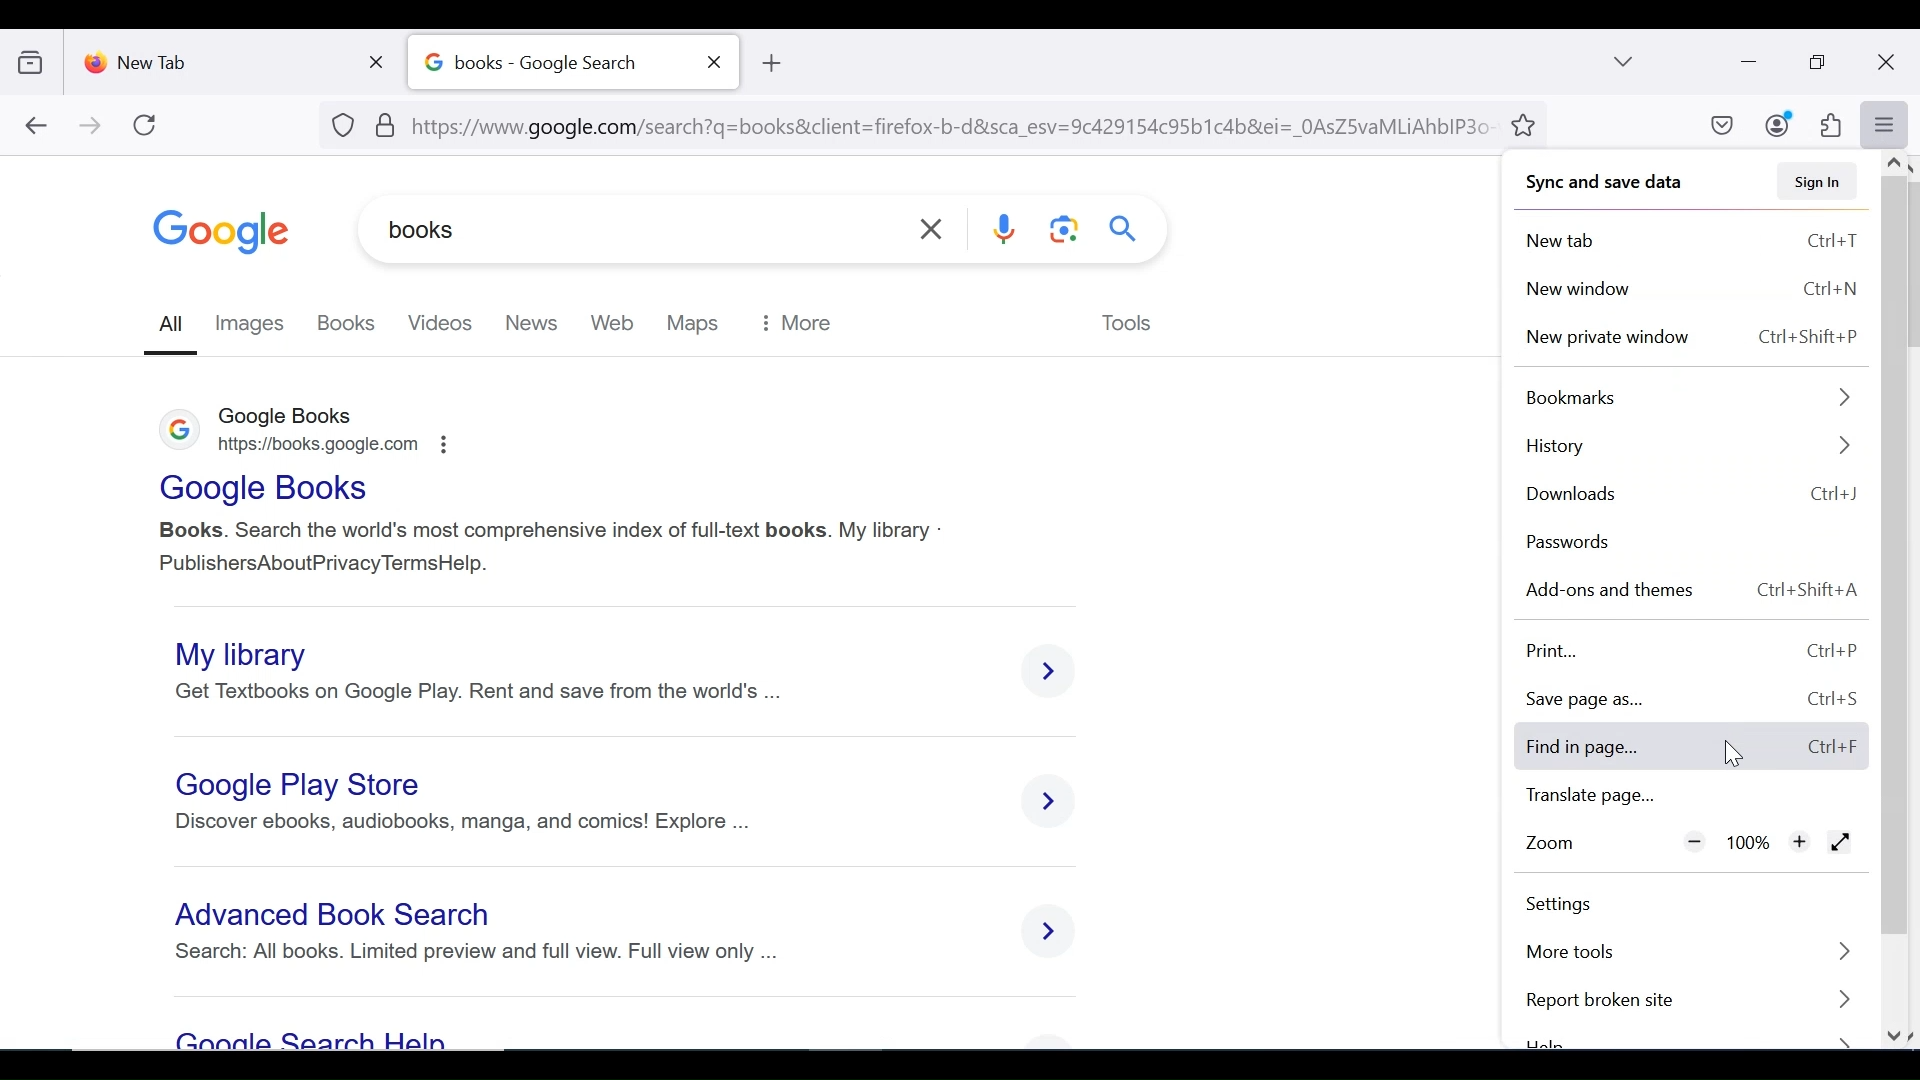 The height and width of the screenshot is (1080, 1920). Describe the element at coordinates (1695, 841) in the screenshot. I see `zoom in` at that location.